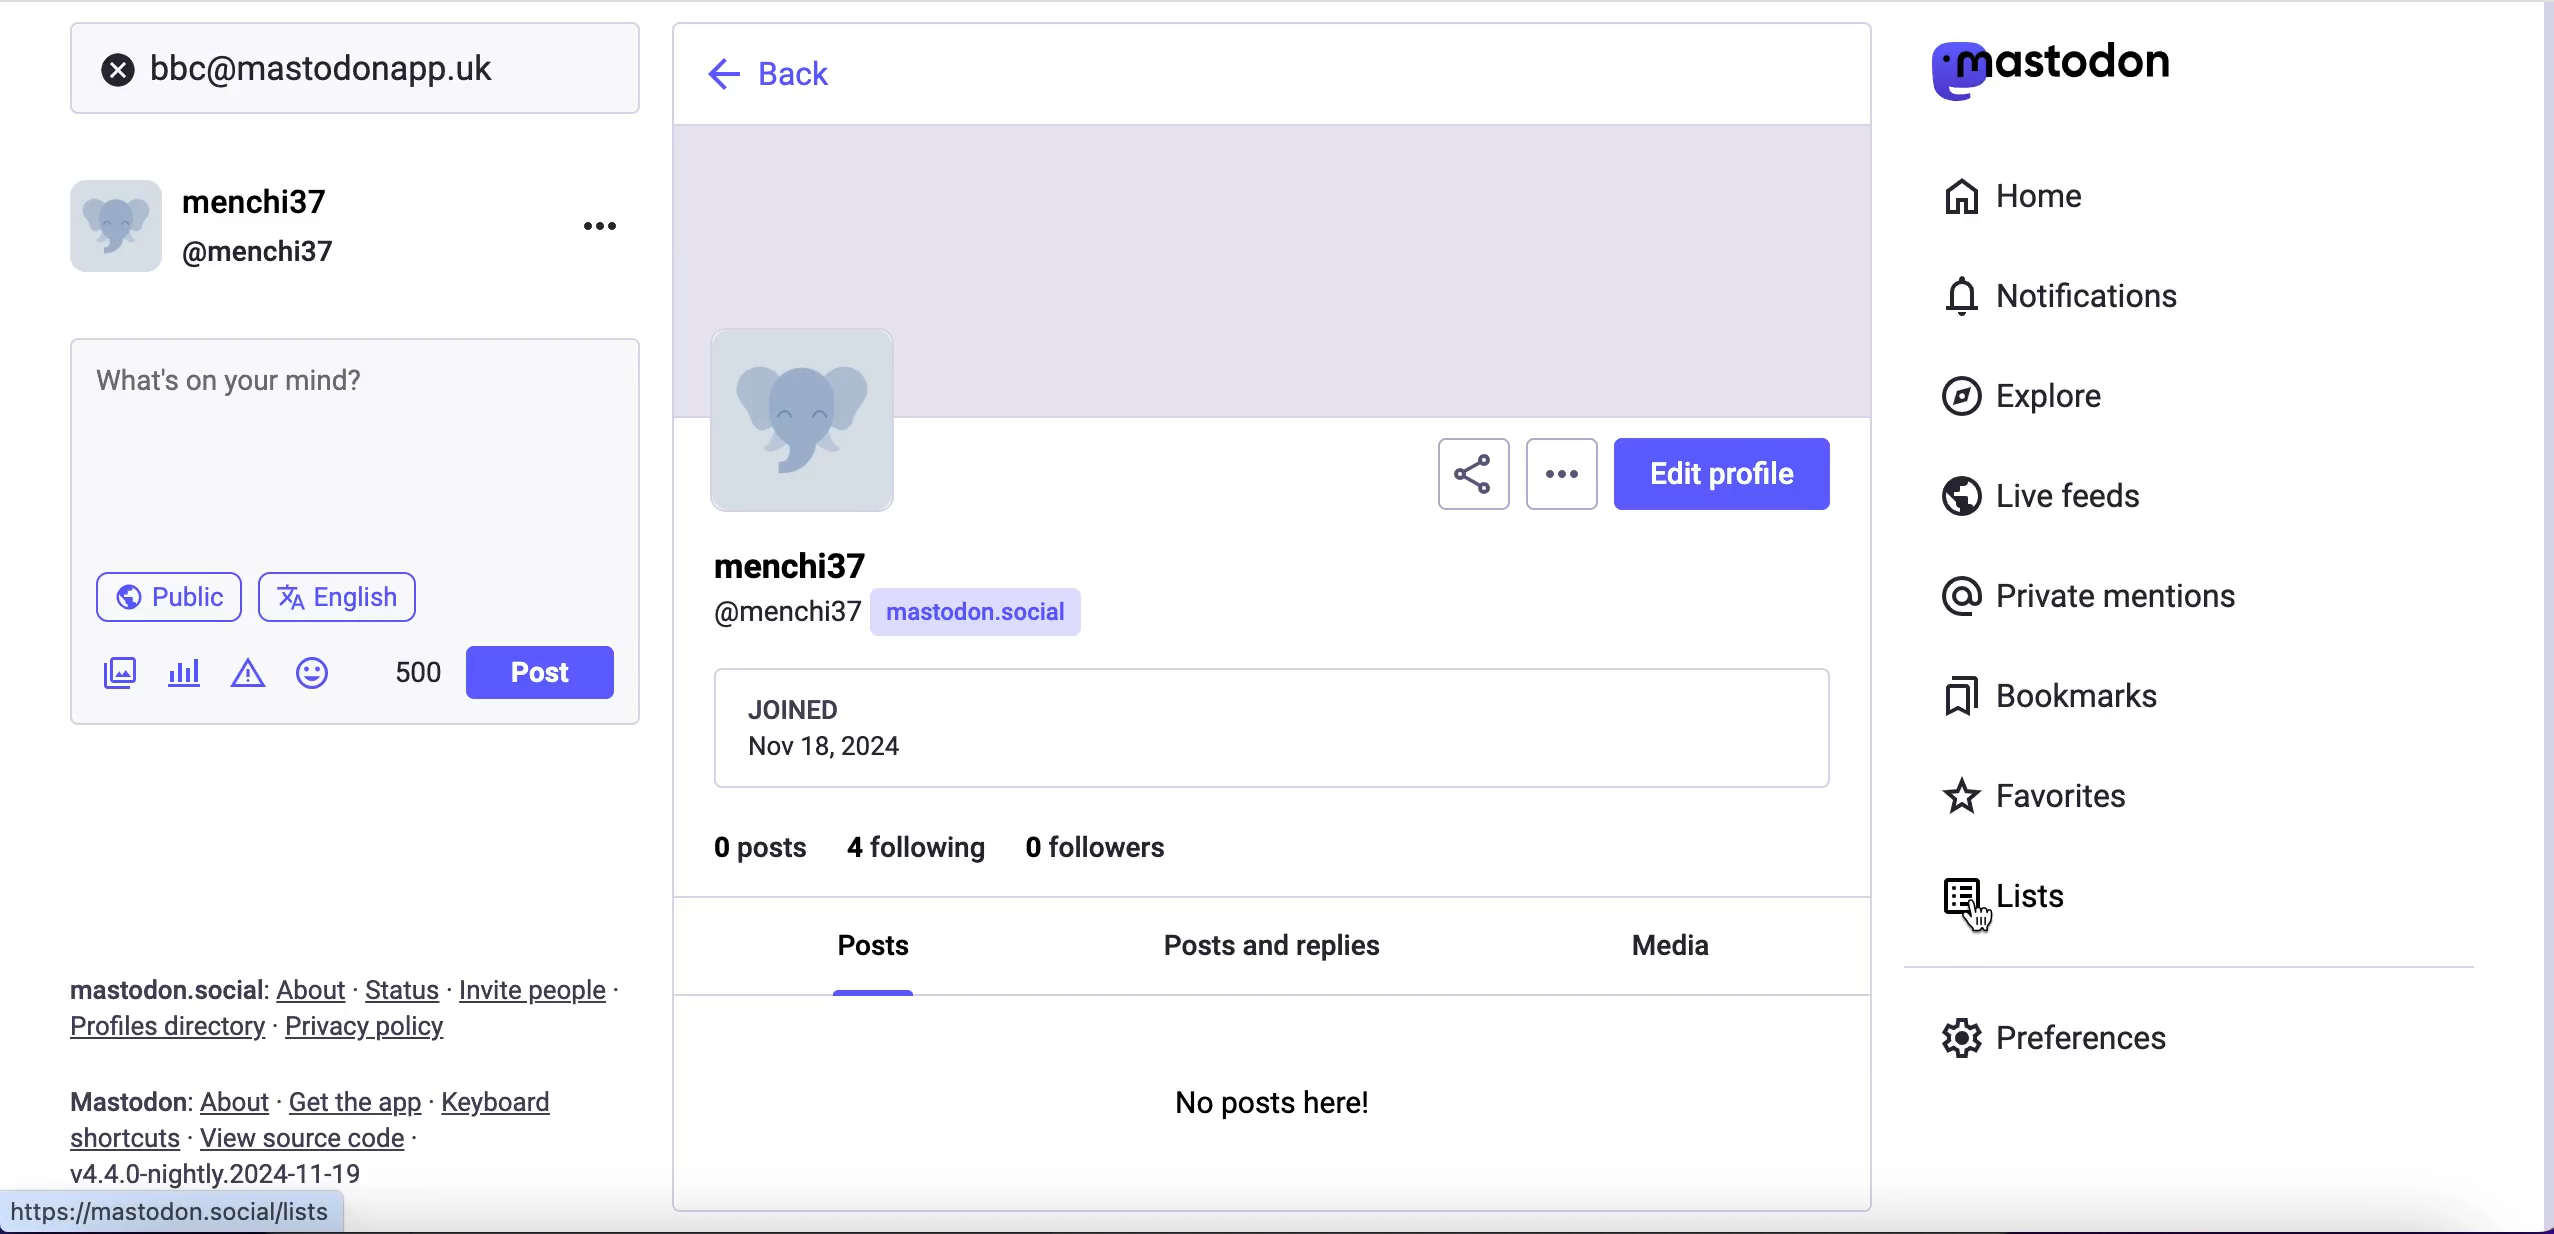 The height and width of the screenshot is (1234, 2554). I want to click on private mentions, so click(2096, 599).